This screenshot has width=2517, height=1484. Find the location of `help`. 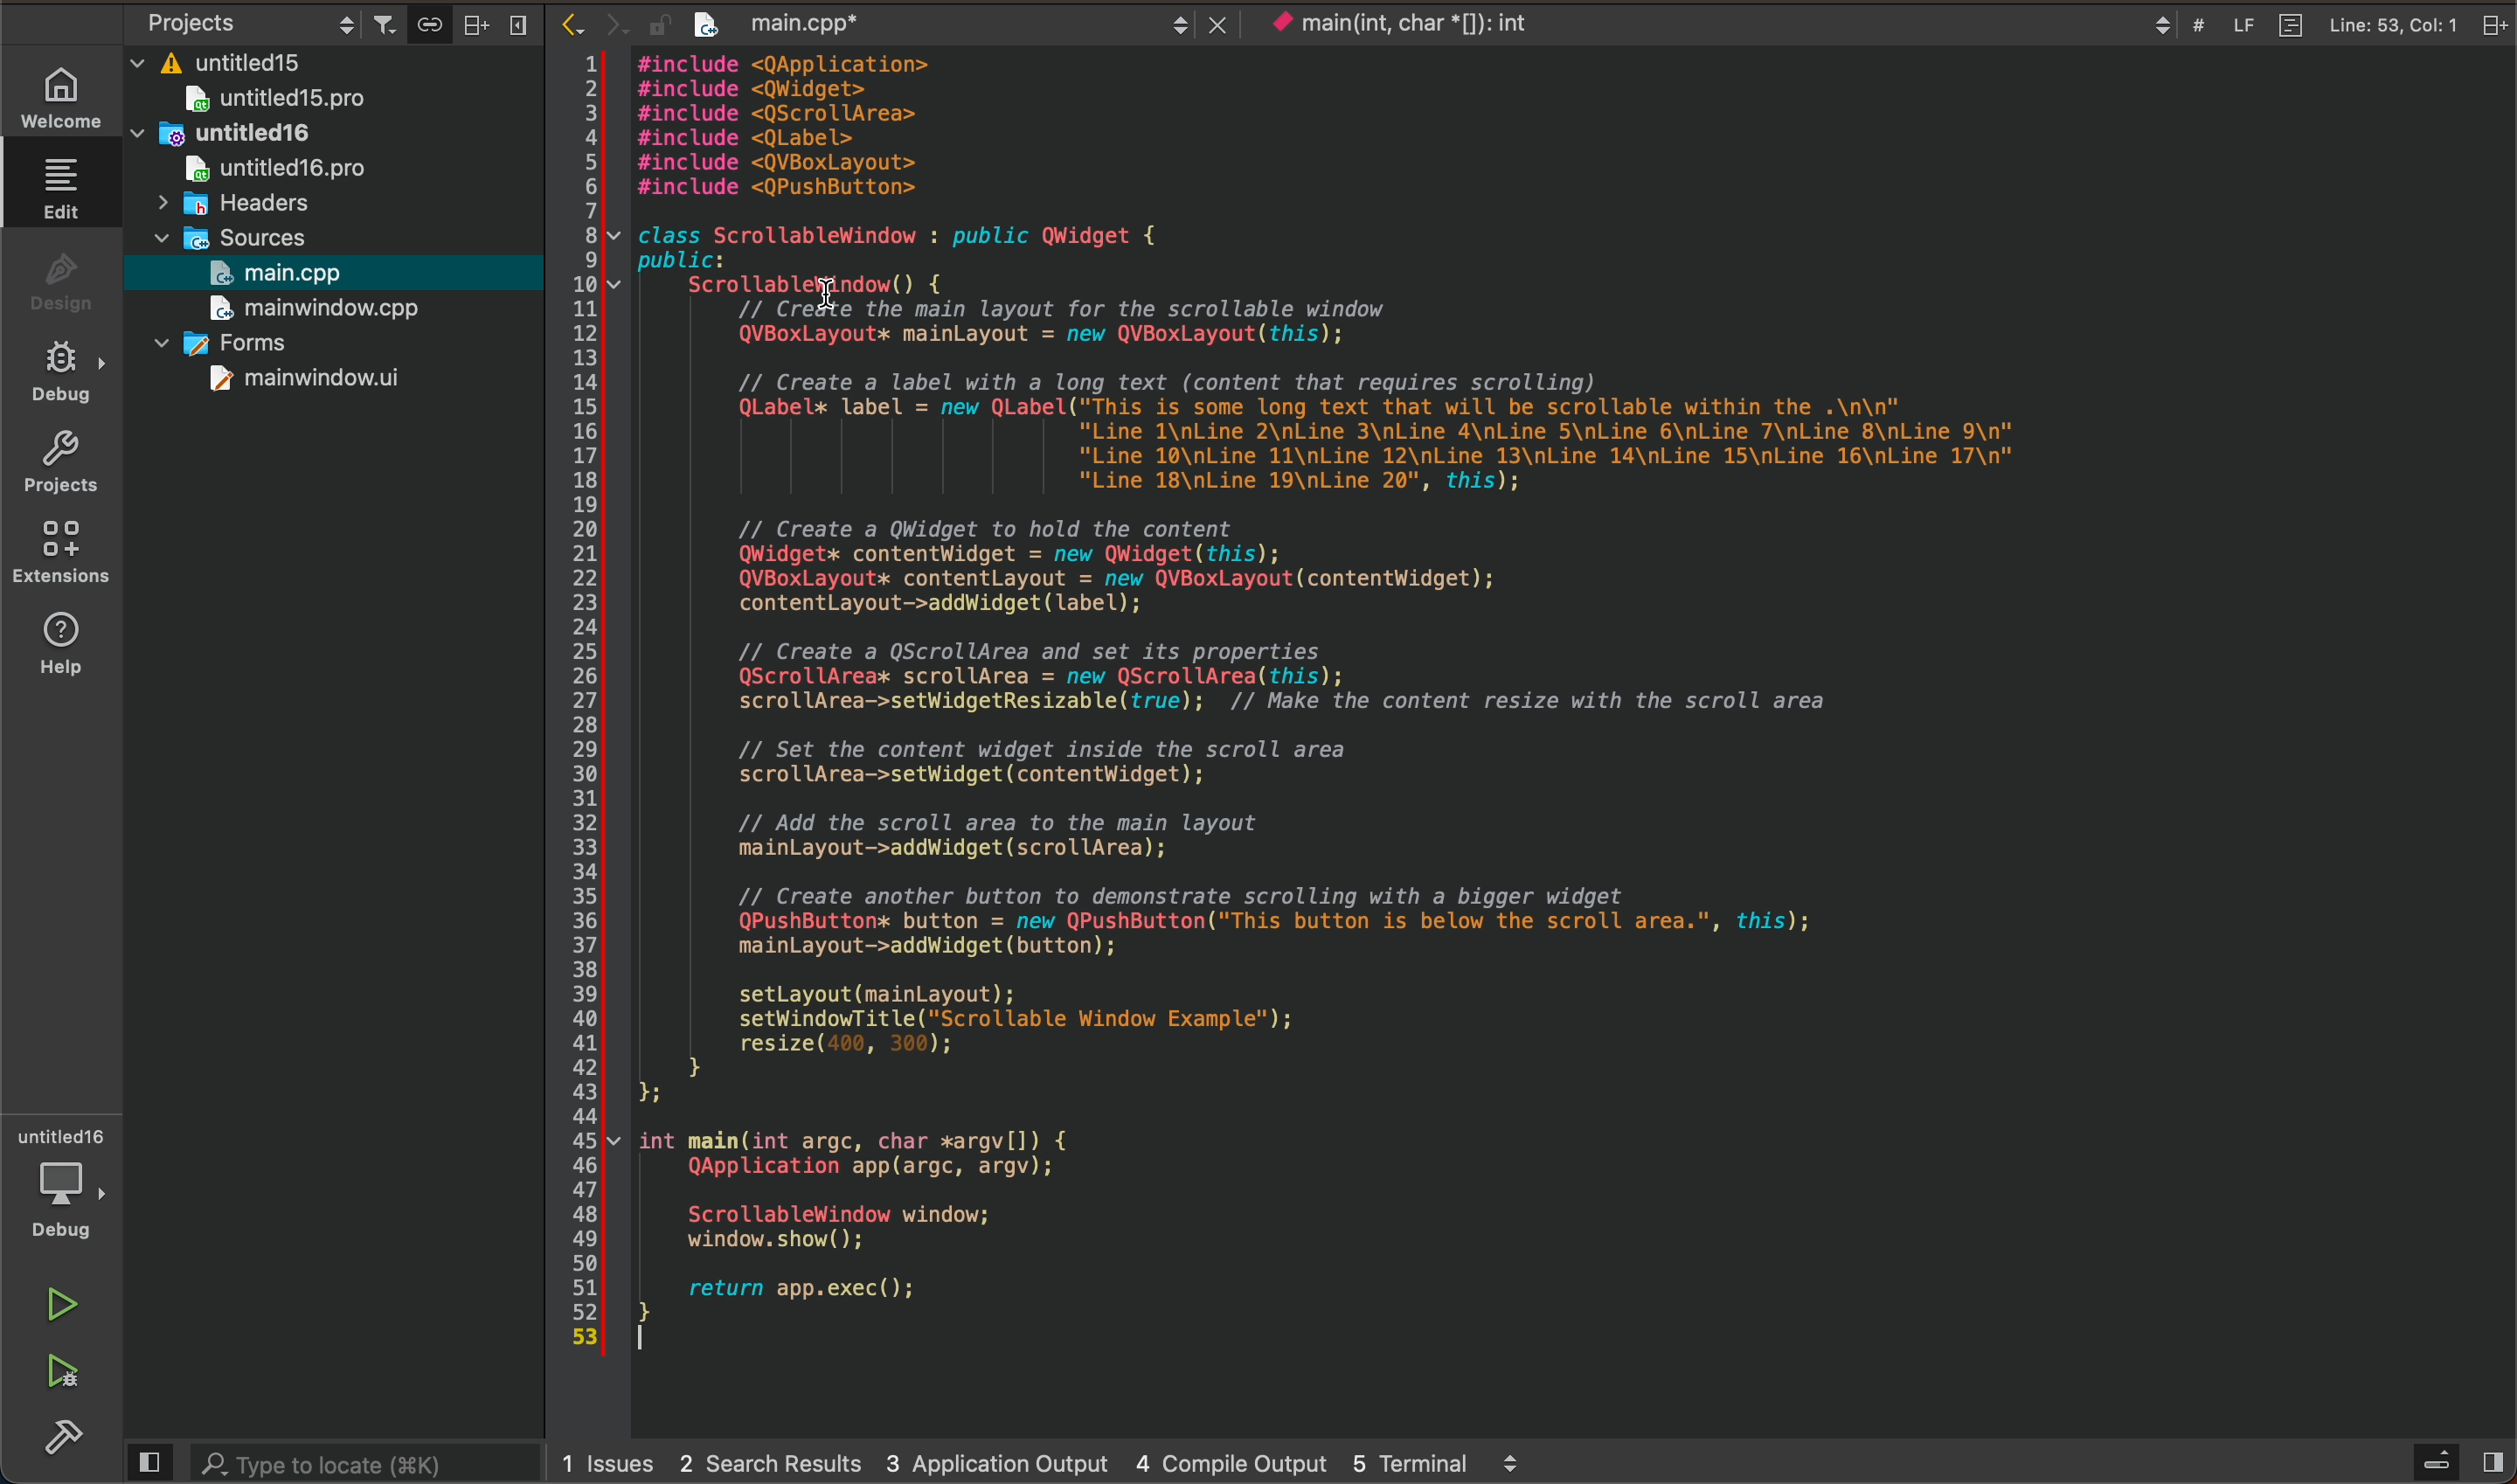

help is located at coordinates (61, 641).